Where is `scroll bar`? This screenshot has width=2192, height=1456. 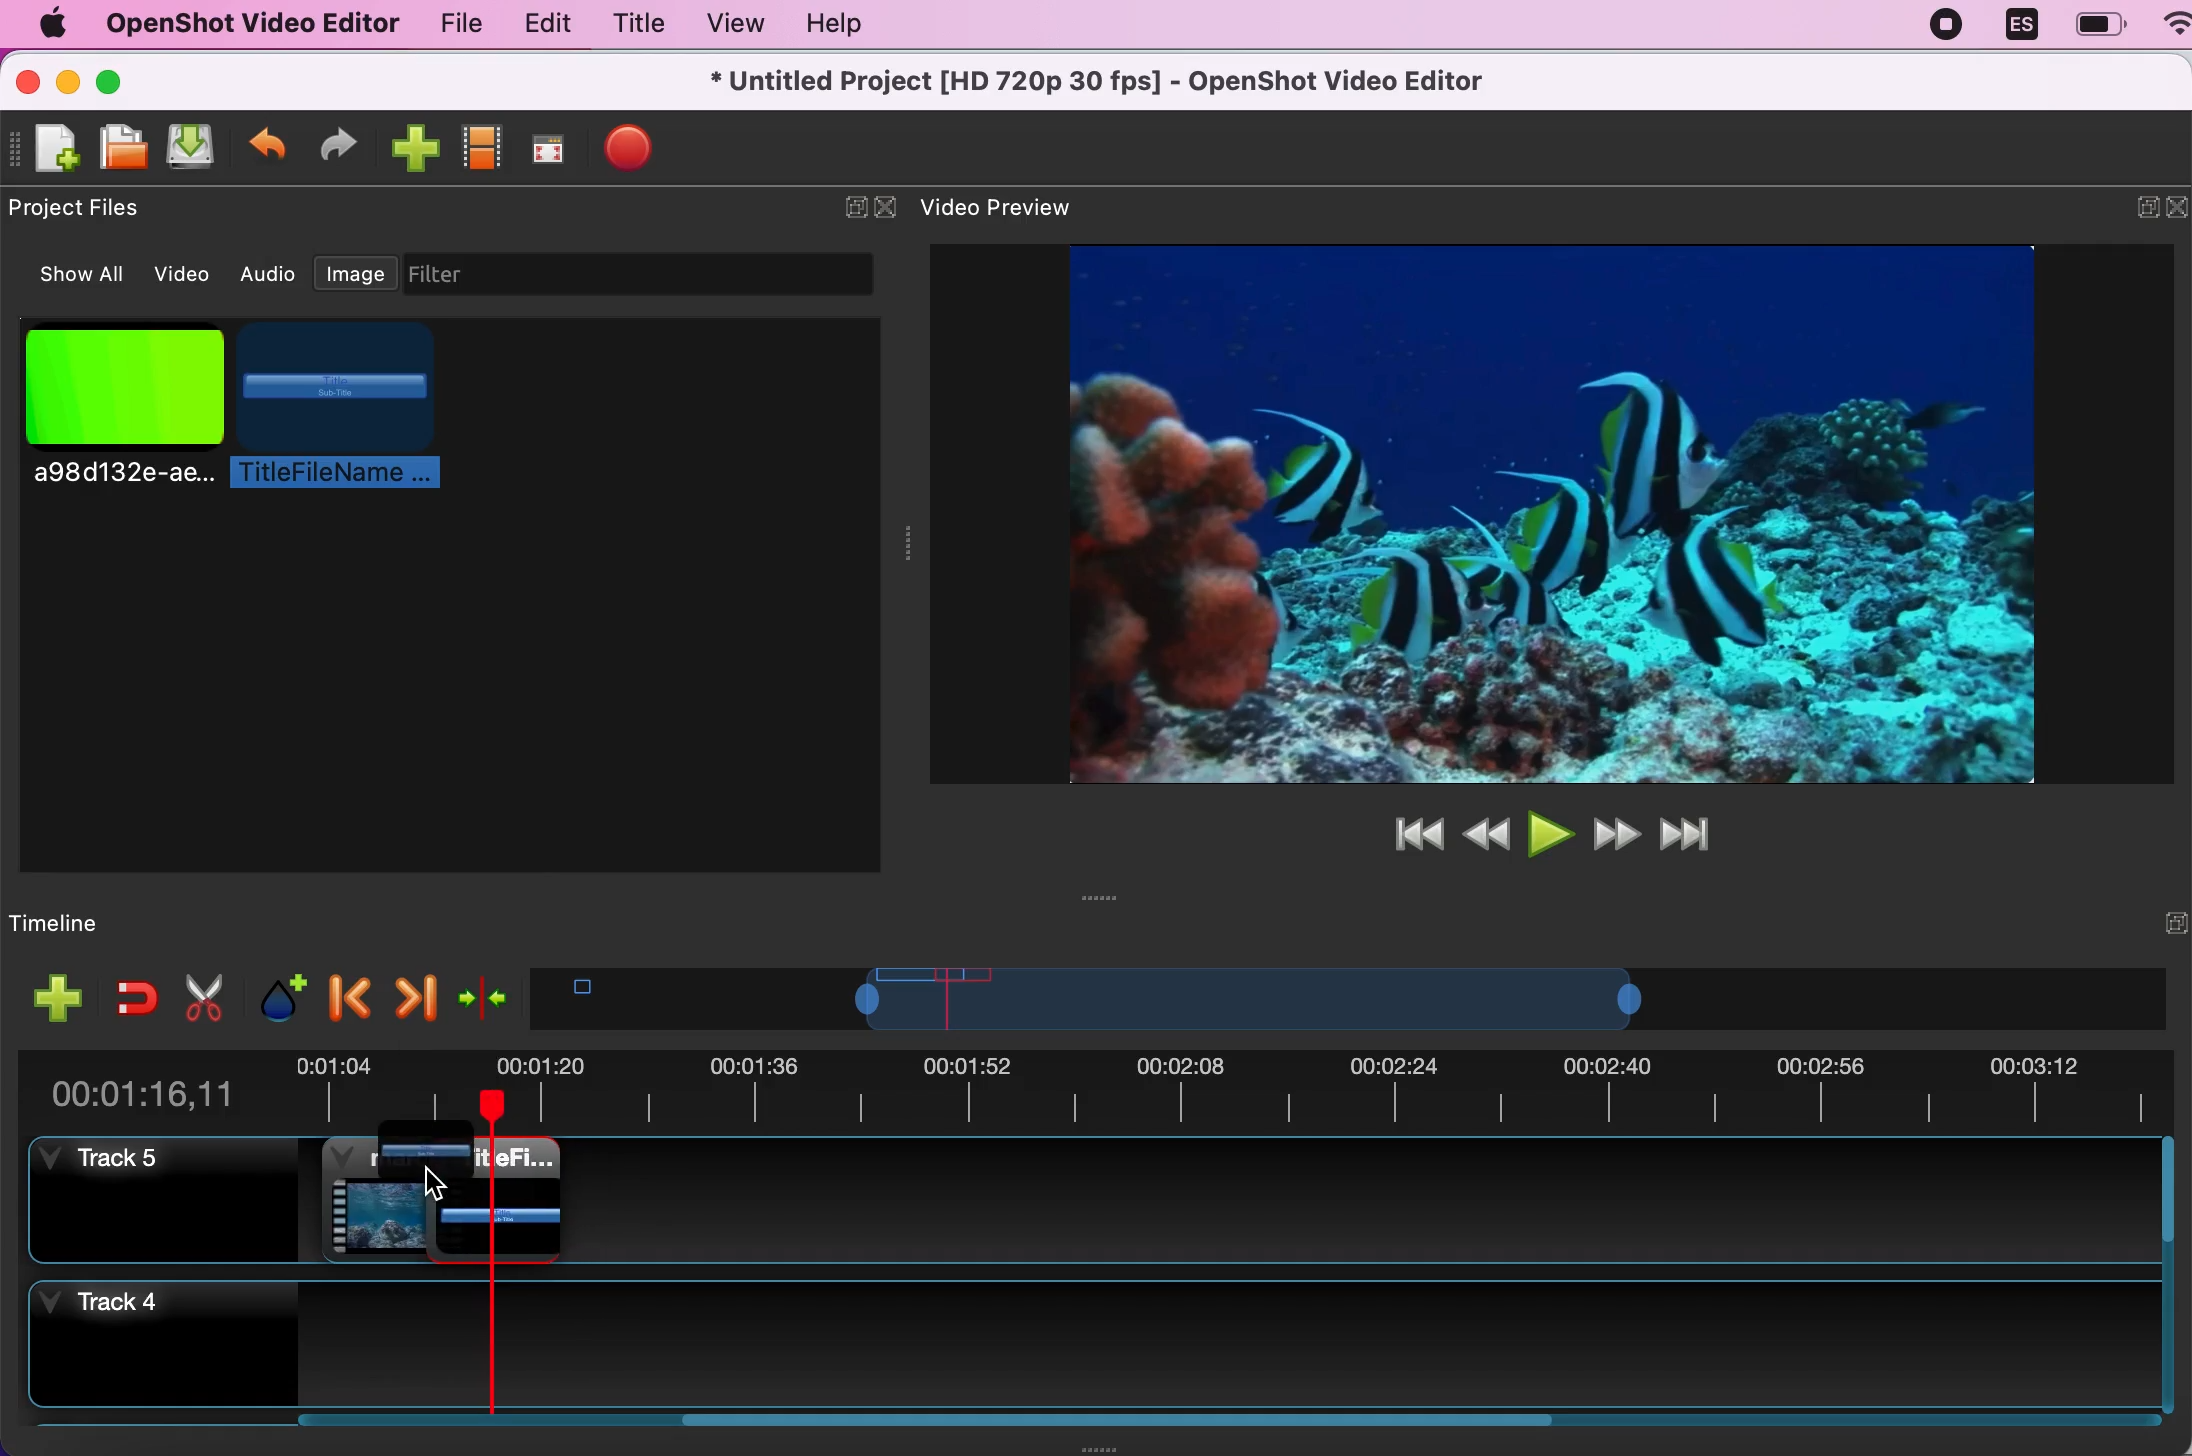 scroll bar is located at coordinates (927, 1432).